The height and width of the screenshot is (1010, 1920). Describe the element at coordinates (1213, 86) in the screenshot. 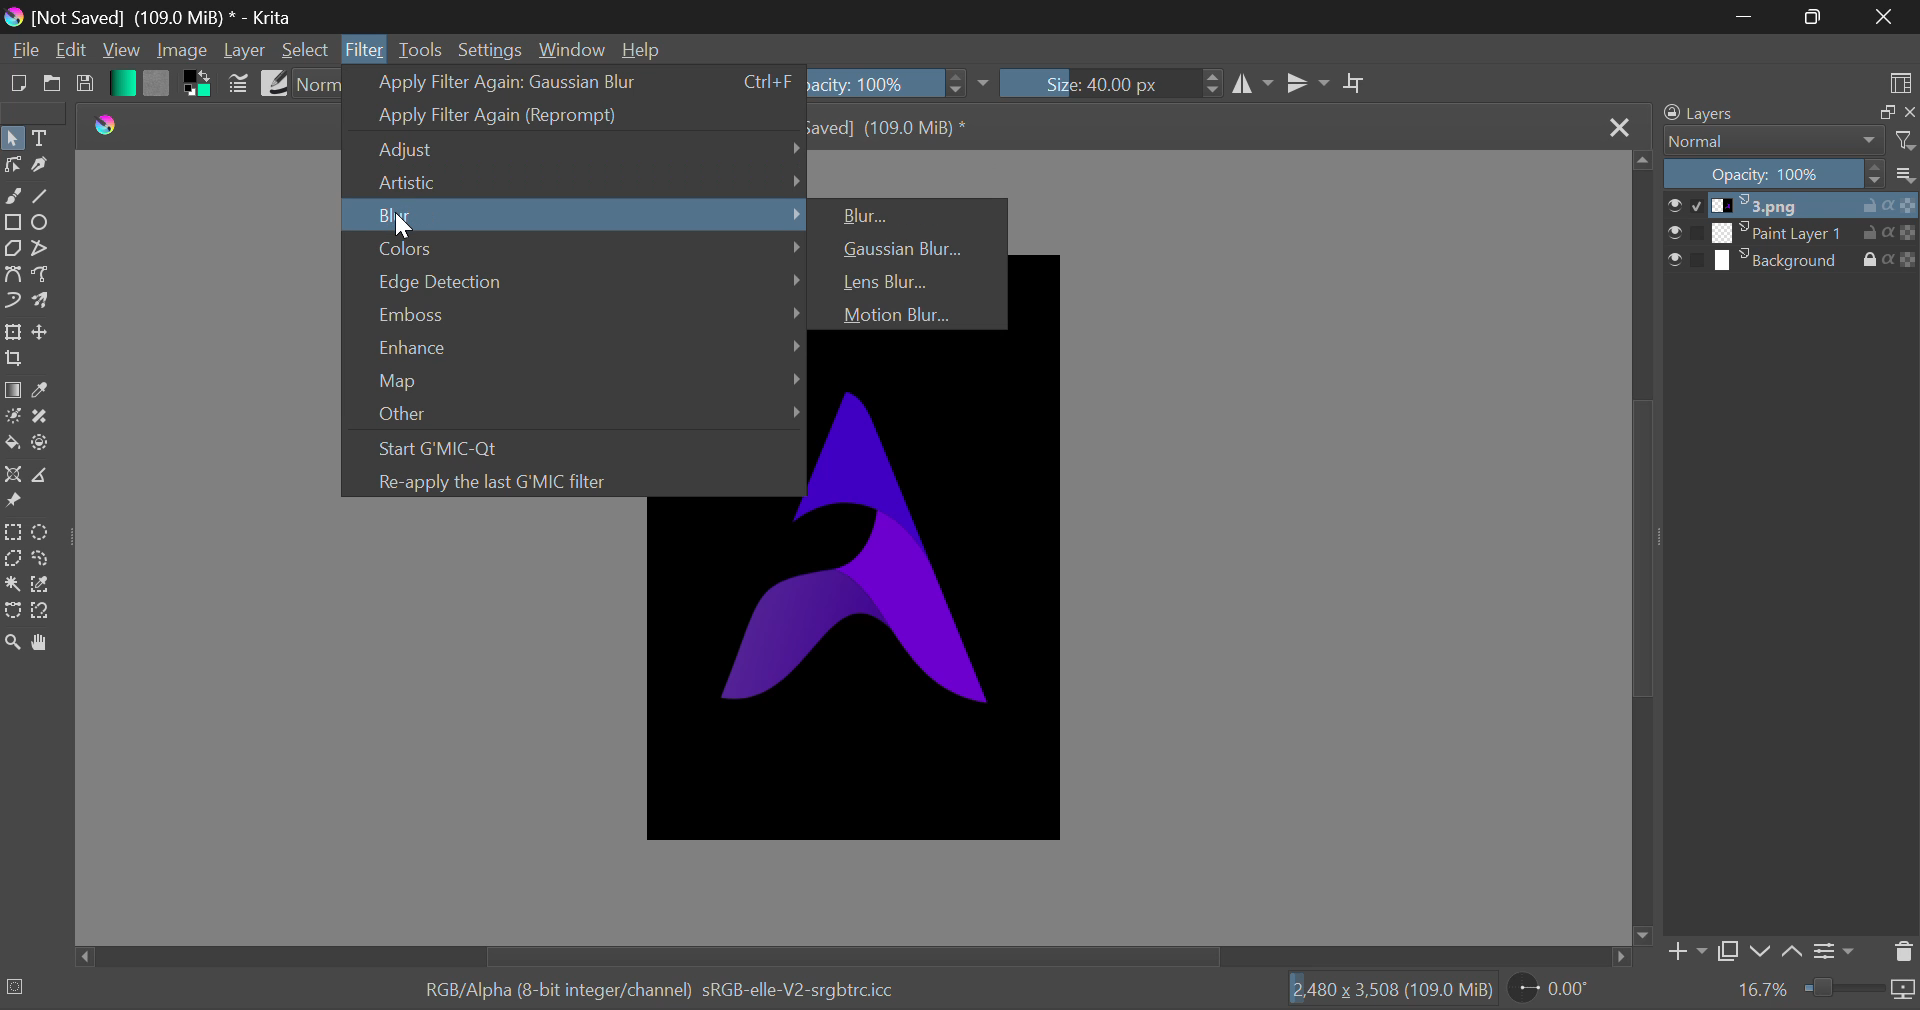

I see `increase or decrease Brush Size` at that location.